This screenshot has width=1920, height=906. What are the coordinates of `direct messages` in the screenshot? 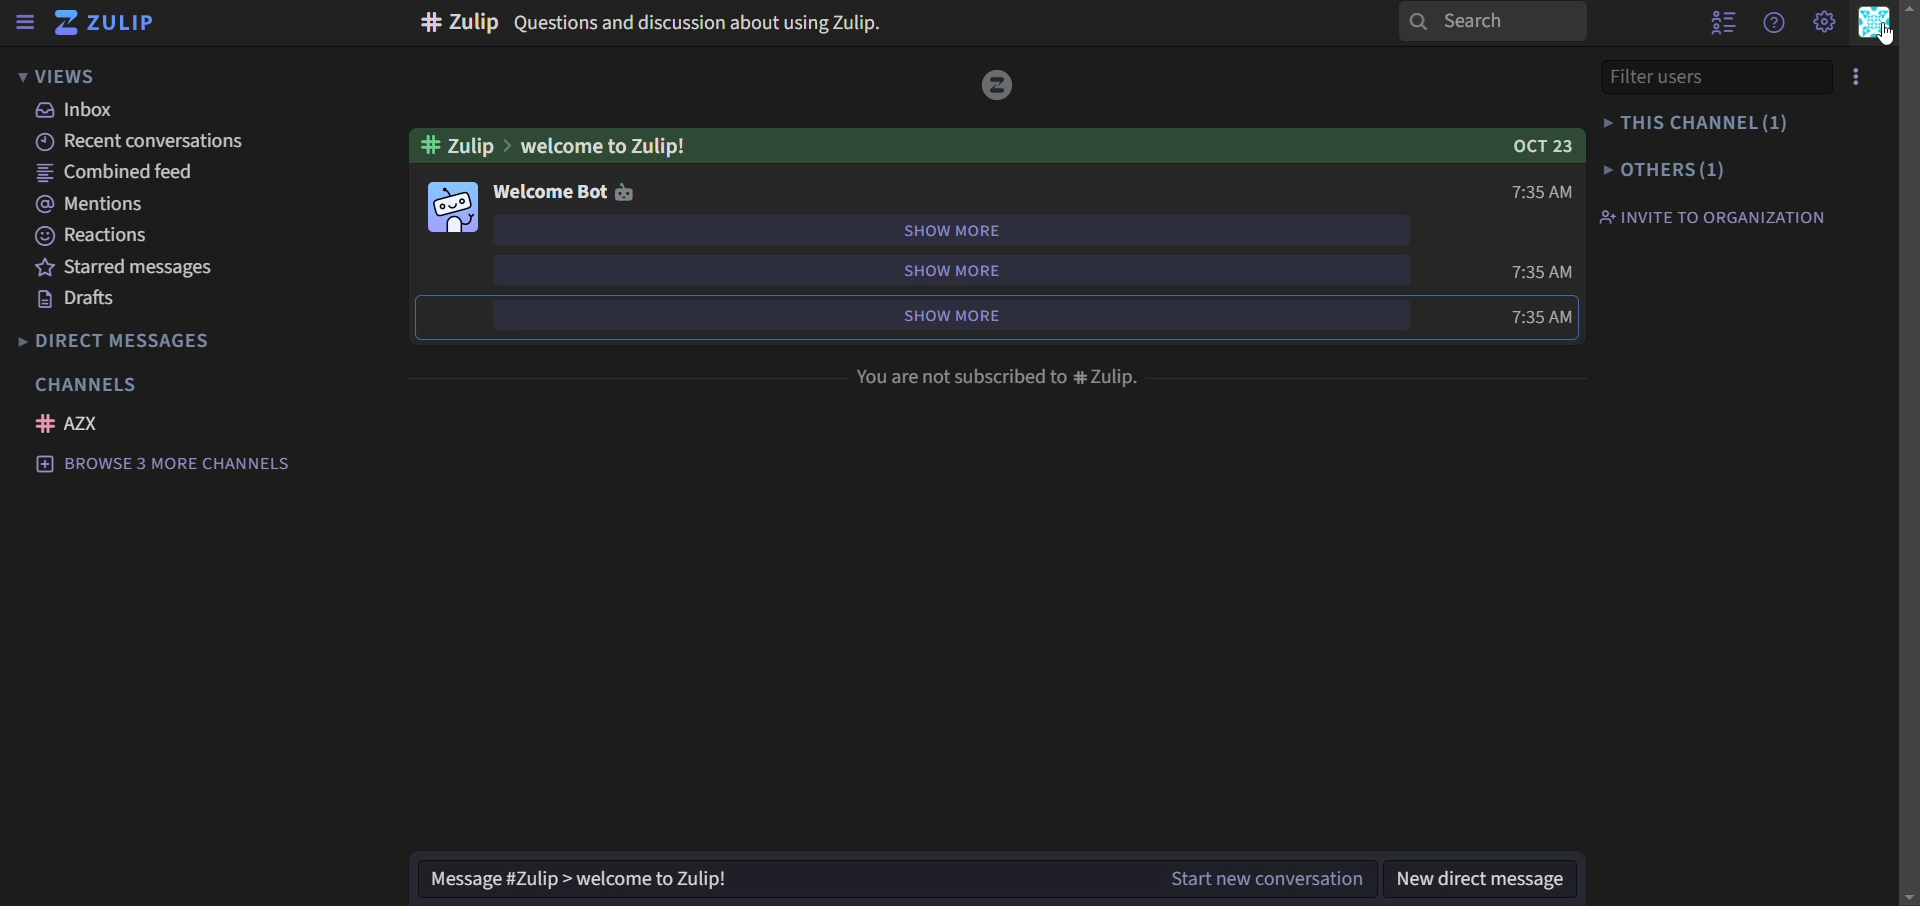 It's located at (134, 340).